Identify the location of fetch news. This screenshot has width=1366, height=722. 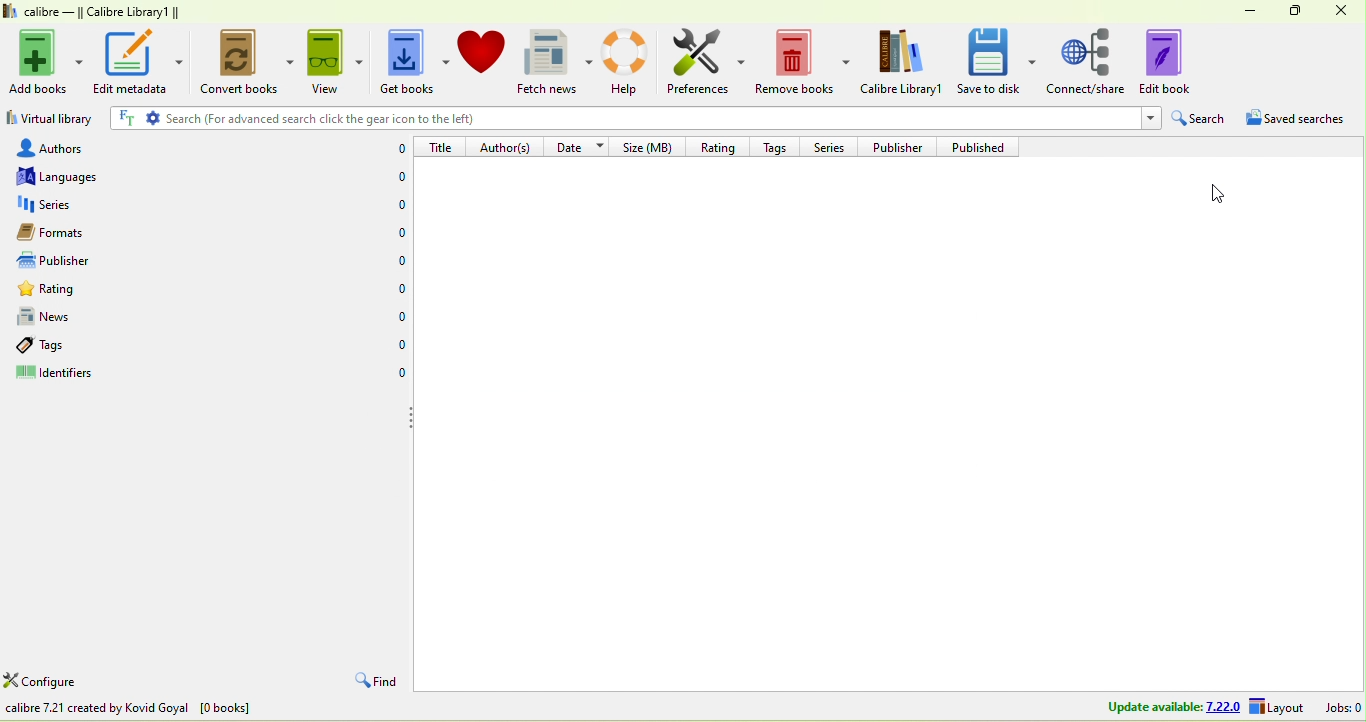
(557, 62).